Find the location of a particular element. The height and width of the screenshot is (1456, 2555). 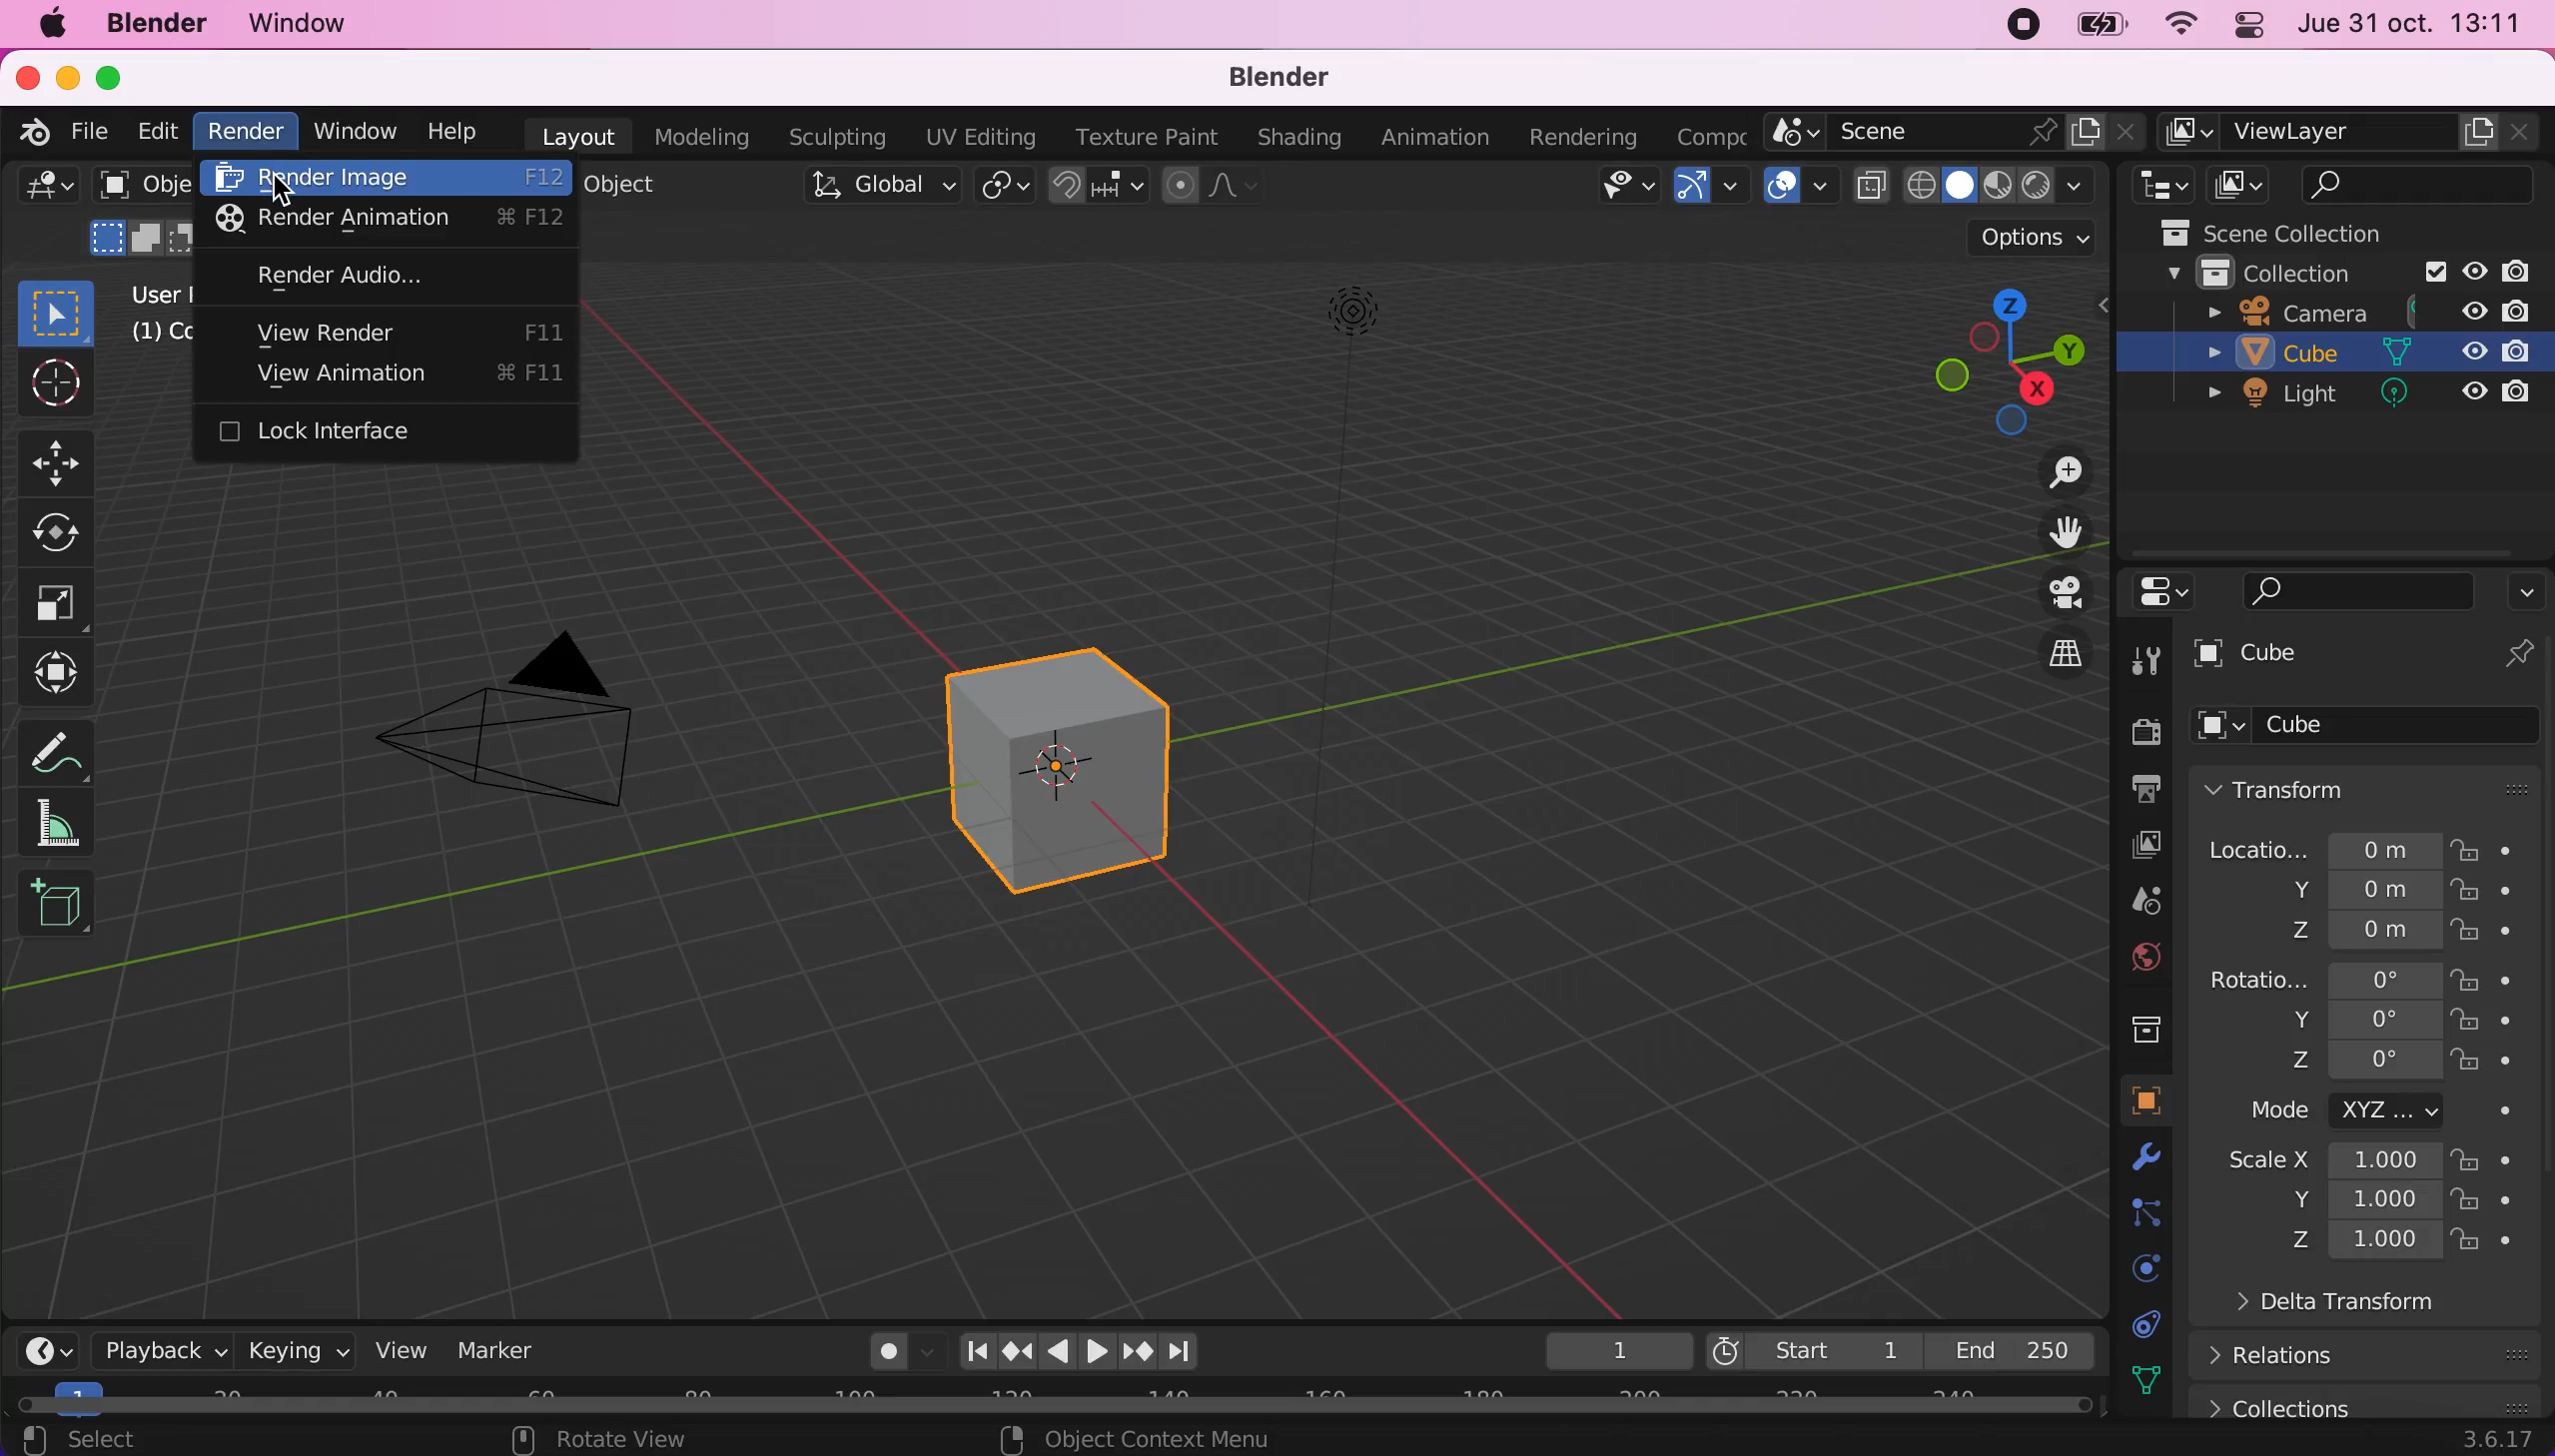

light is located at coordinates (1349, 341).